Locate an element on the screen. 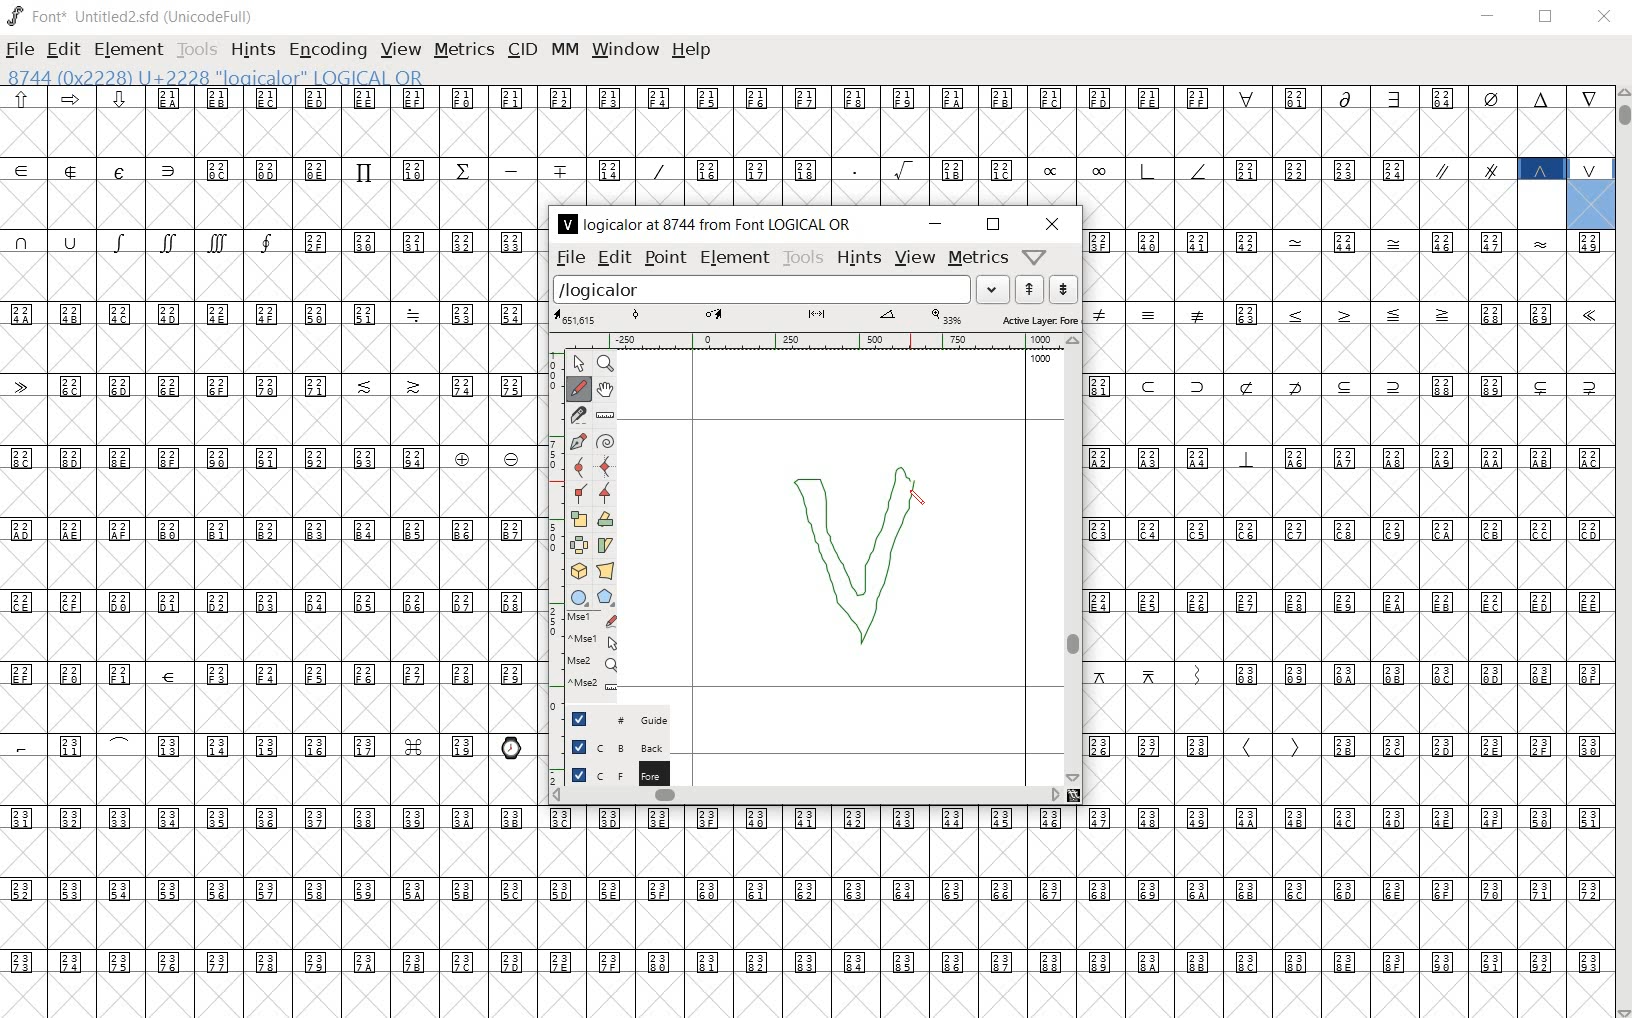  Help/Window is located at coordinates (1032, 256).